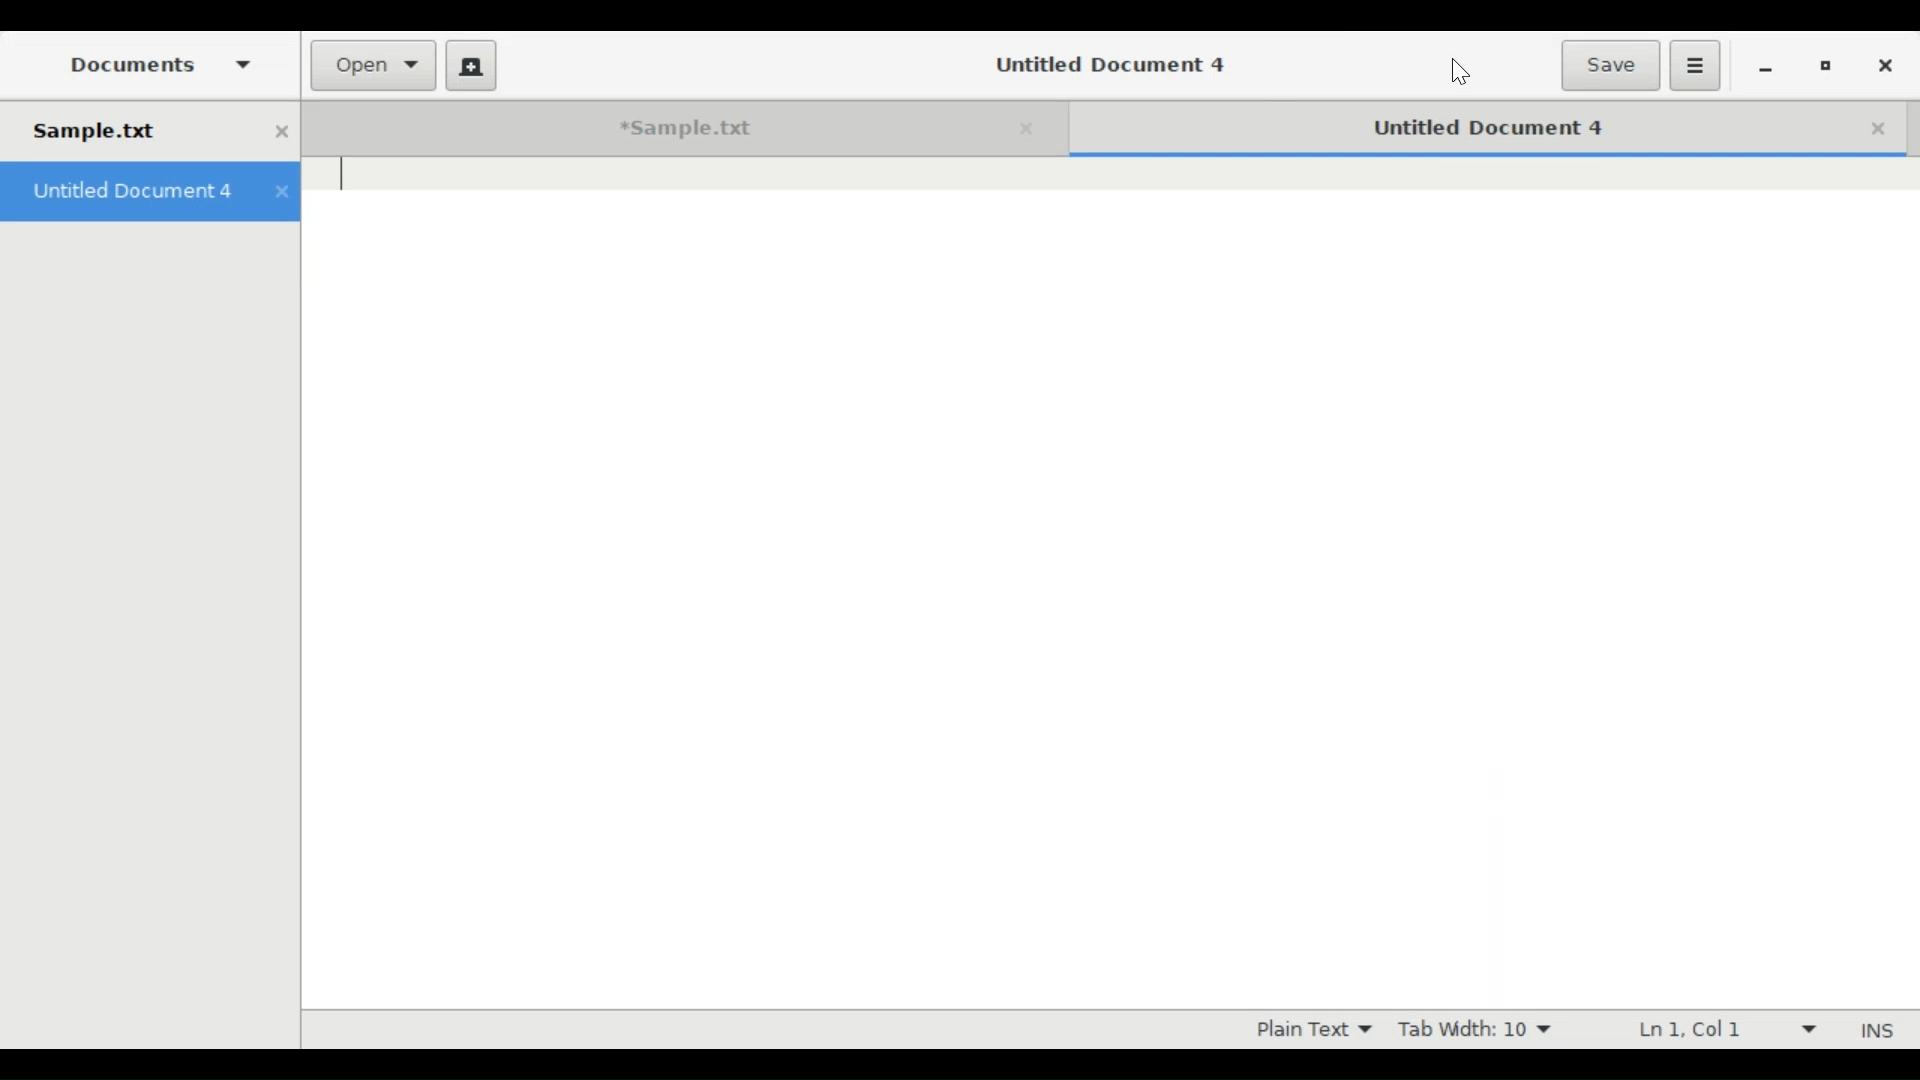  I want to click on text cursor, so click(343, 176).